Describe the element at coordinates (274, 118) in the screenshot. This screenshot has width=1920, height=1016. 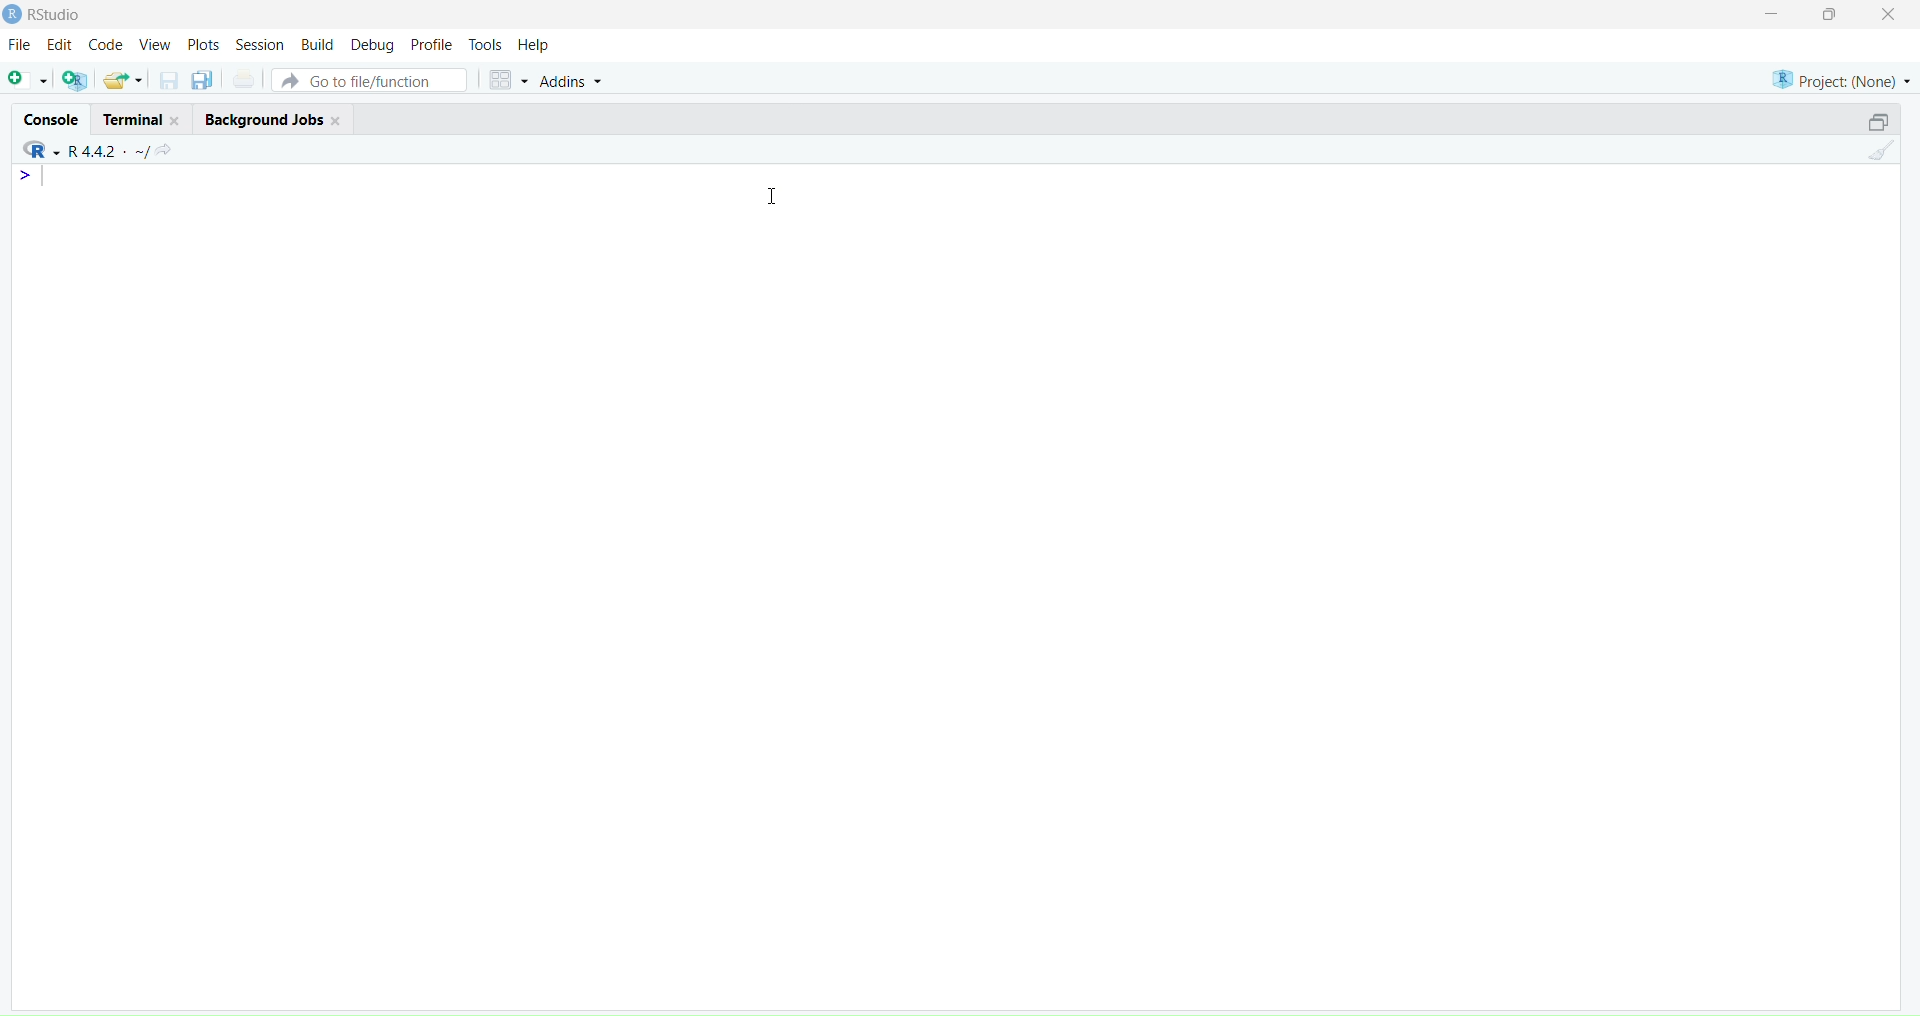
I see `Background Jobs` at that location.